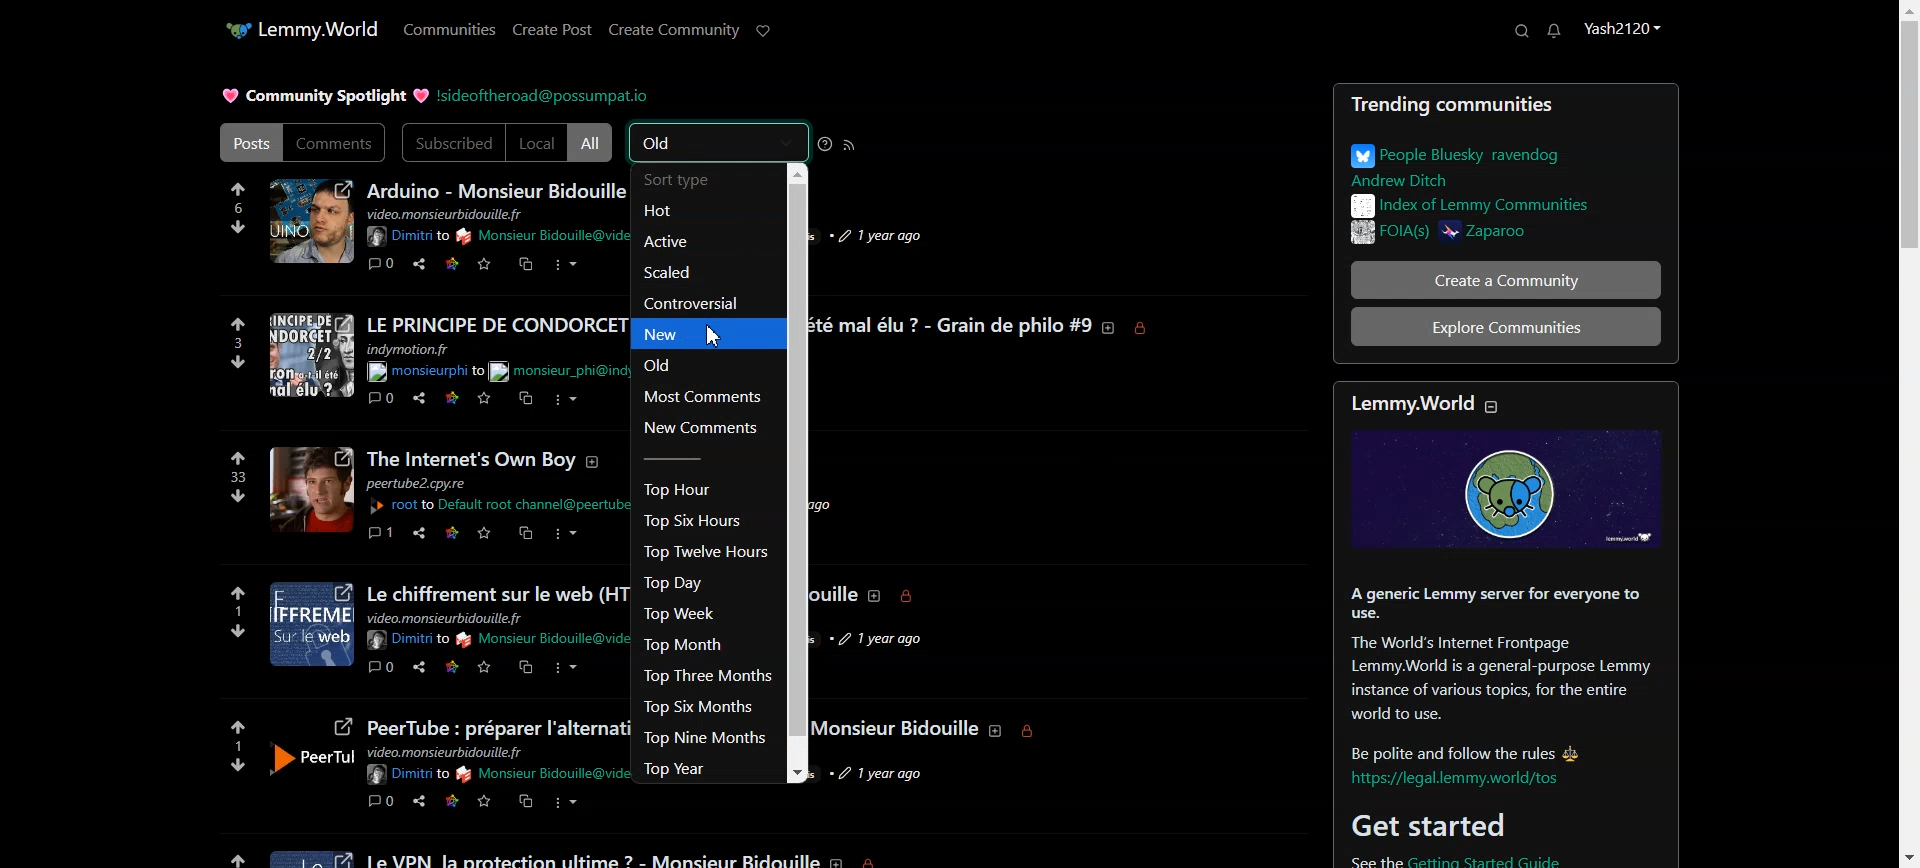  Describe the element at coordinates (235, 726) in the screenshot. I see `upvote` at that location.